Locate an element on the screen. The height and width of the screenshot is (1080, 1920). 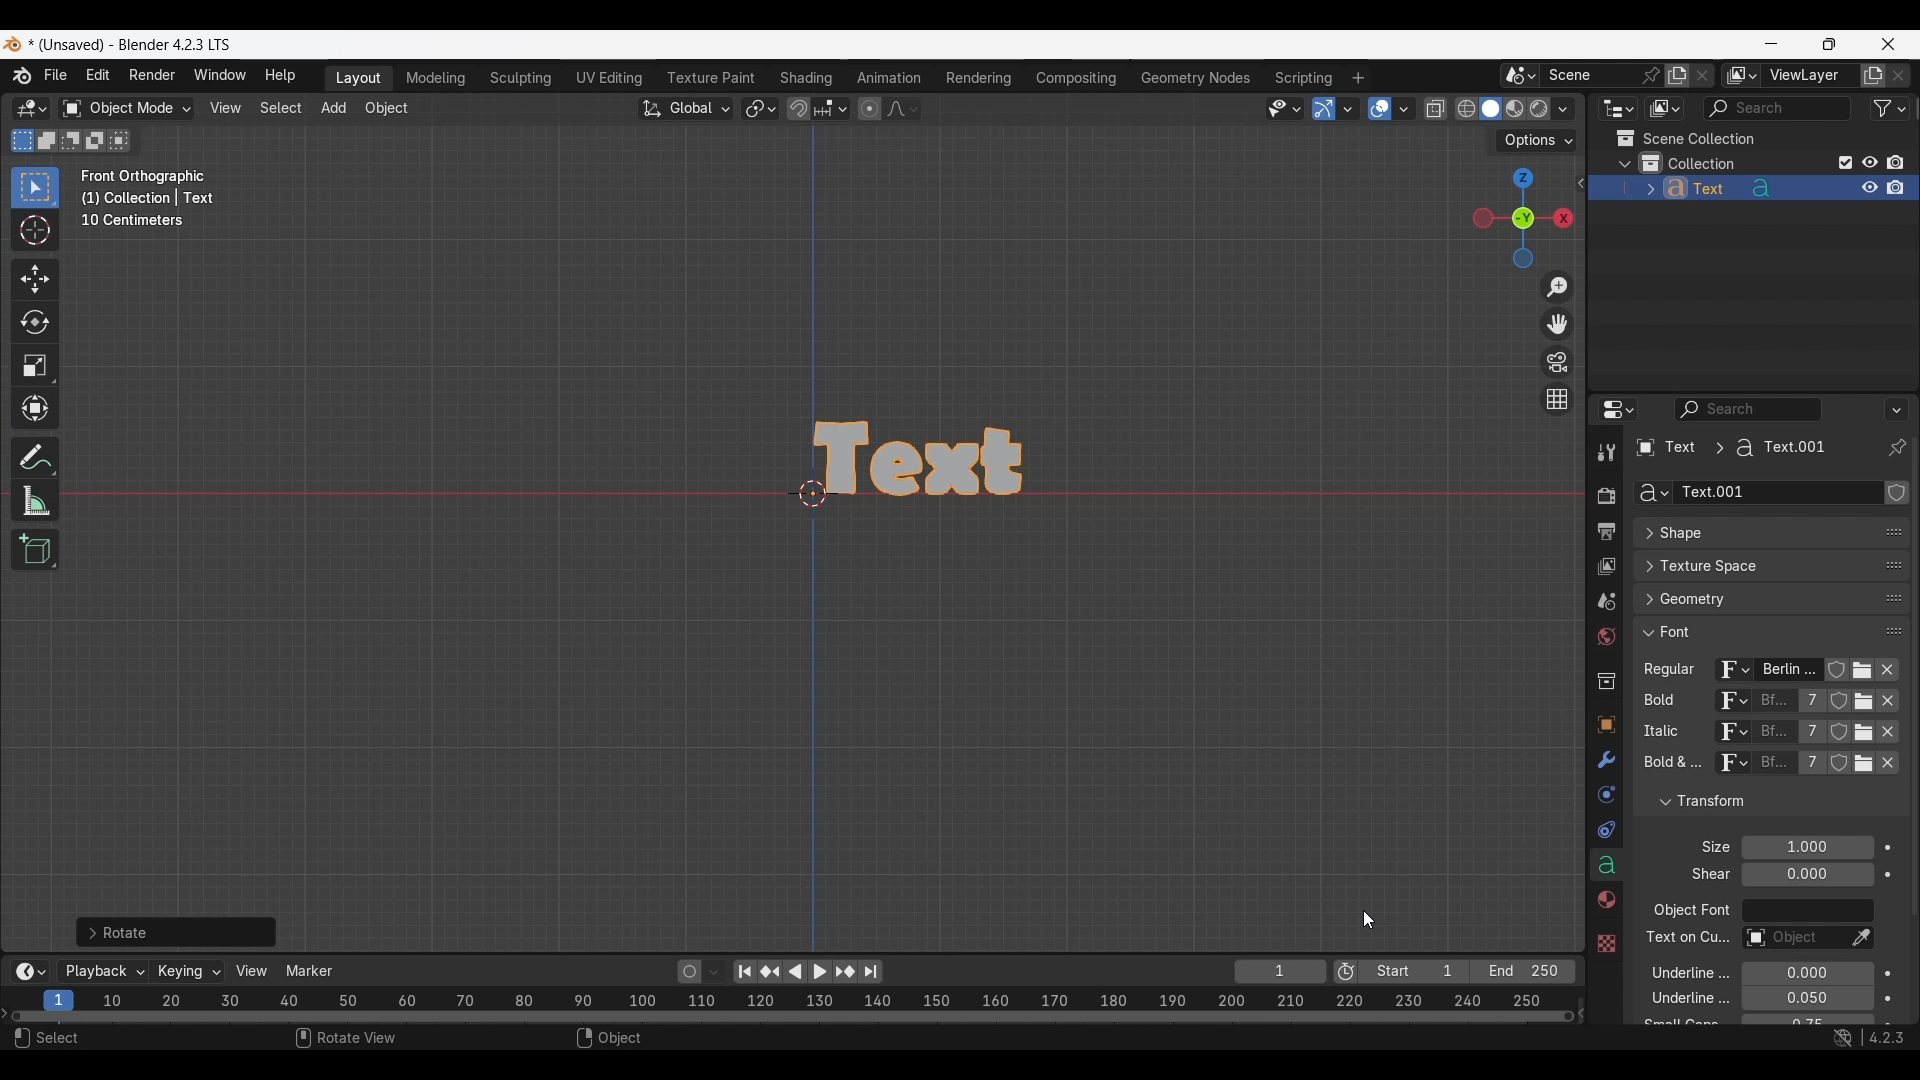
Eyedropper data-block is located at coordinates (1860, 939).